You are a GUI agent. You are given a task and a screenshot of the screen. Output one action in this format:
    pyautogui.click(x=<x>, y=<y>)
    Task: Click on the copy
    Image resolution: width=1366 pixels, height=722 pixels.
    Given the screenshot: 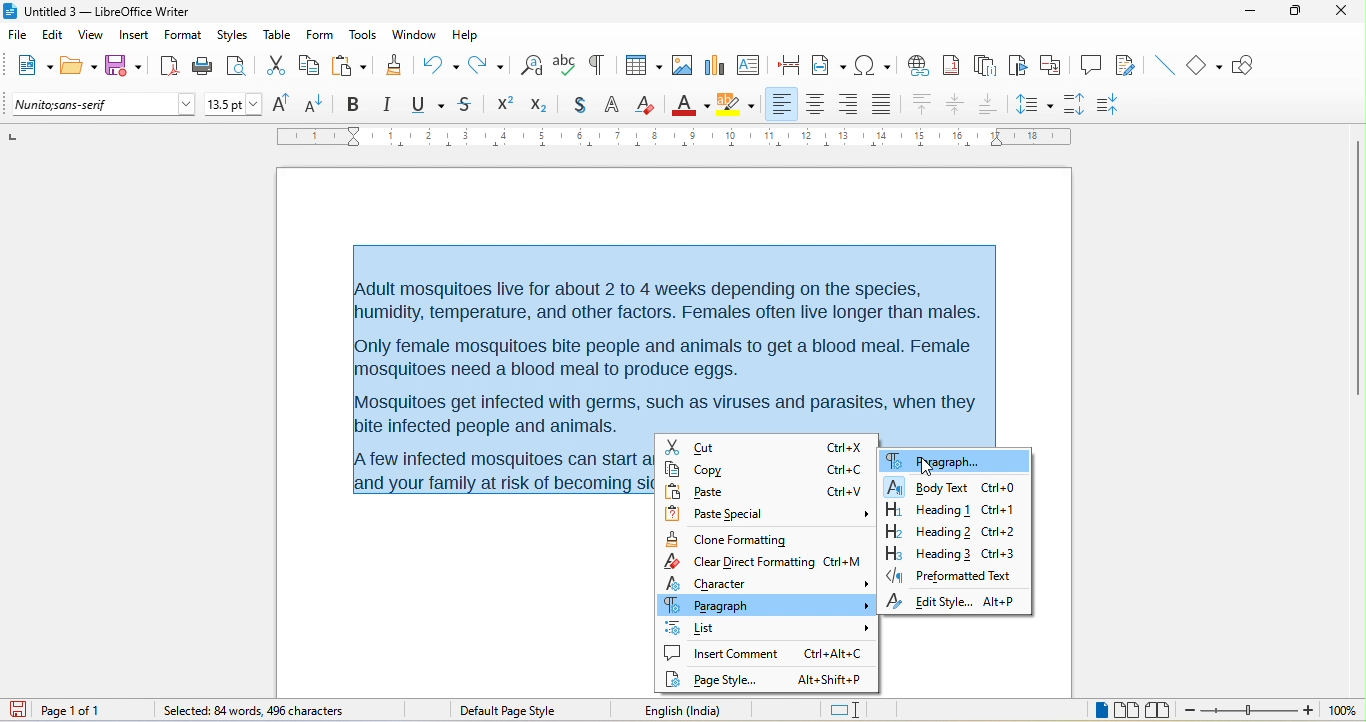 What is the action you would take?
    pyautogui.click(x=728, y=470)
    